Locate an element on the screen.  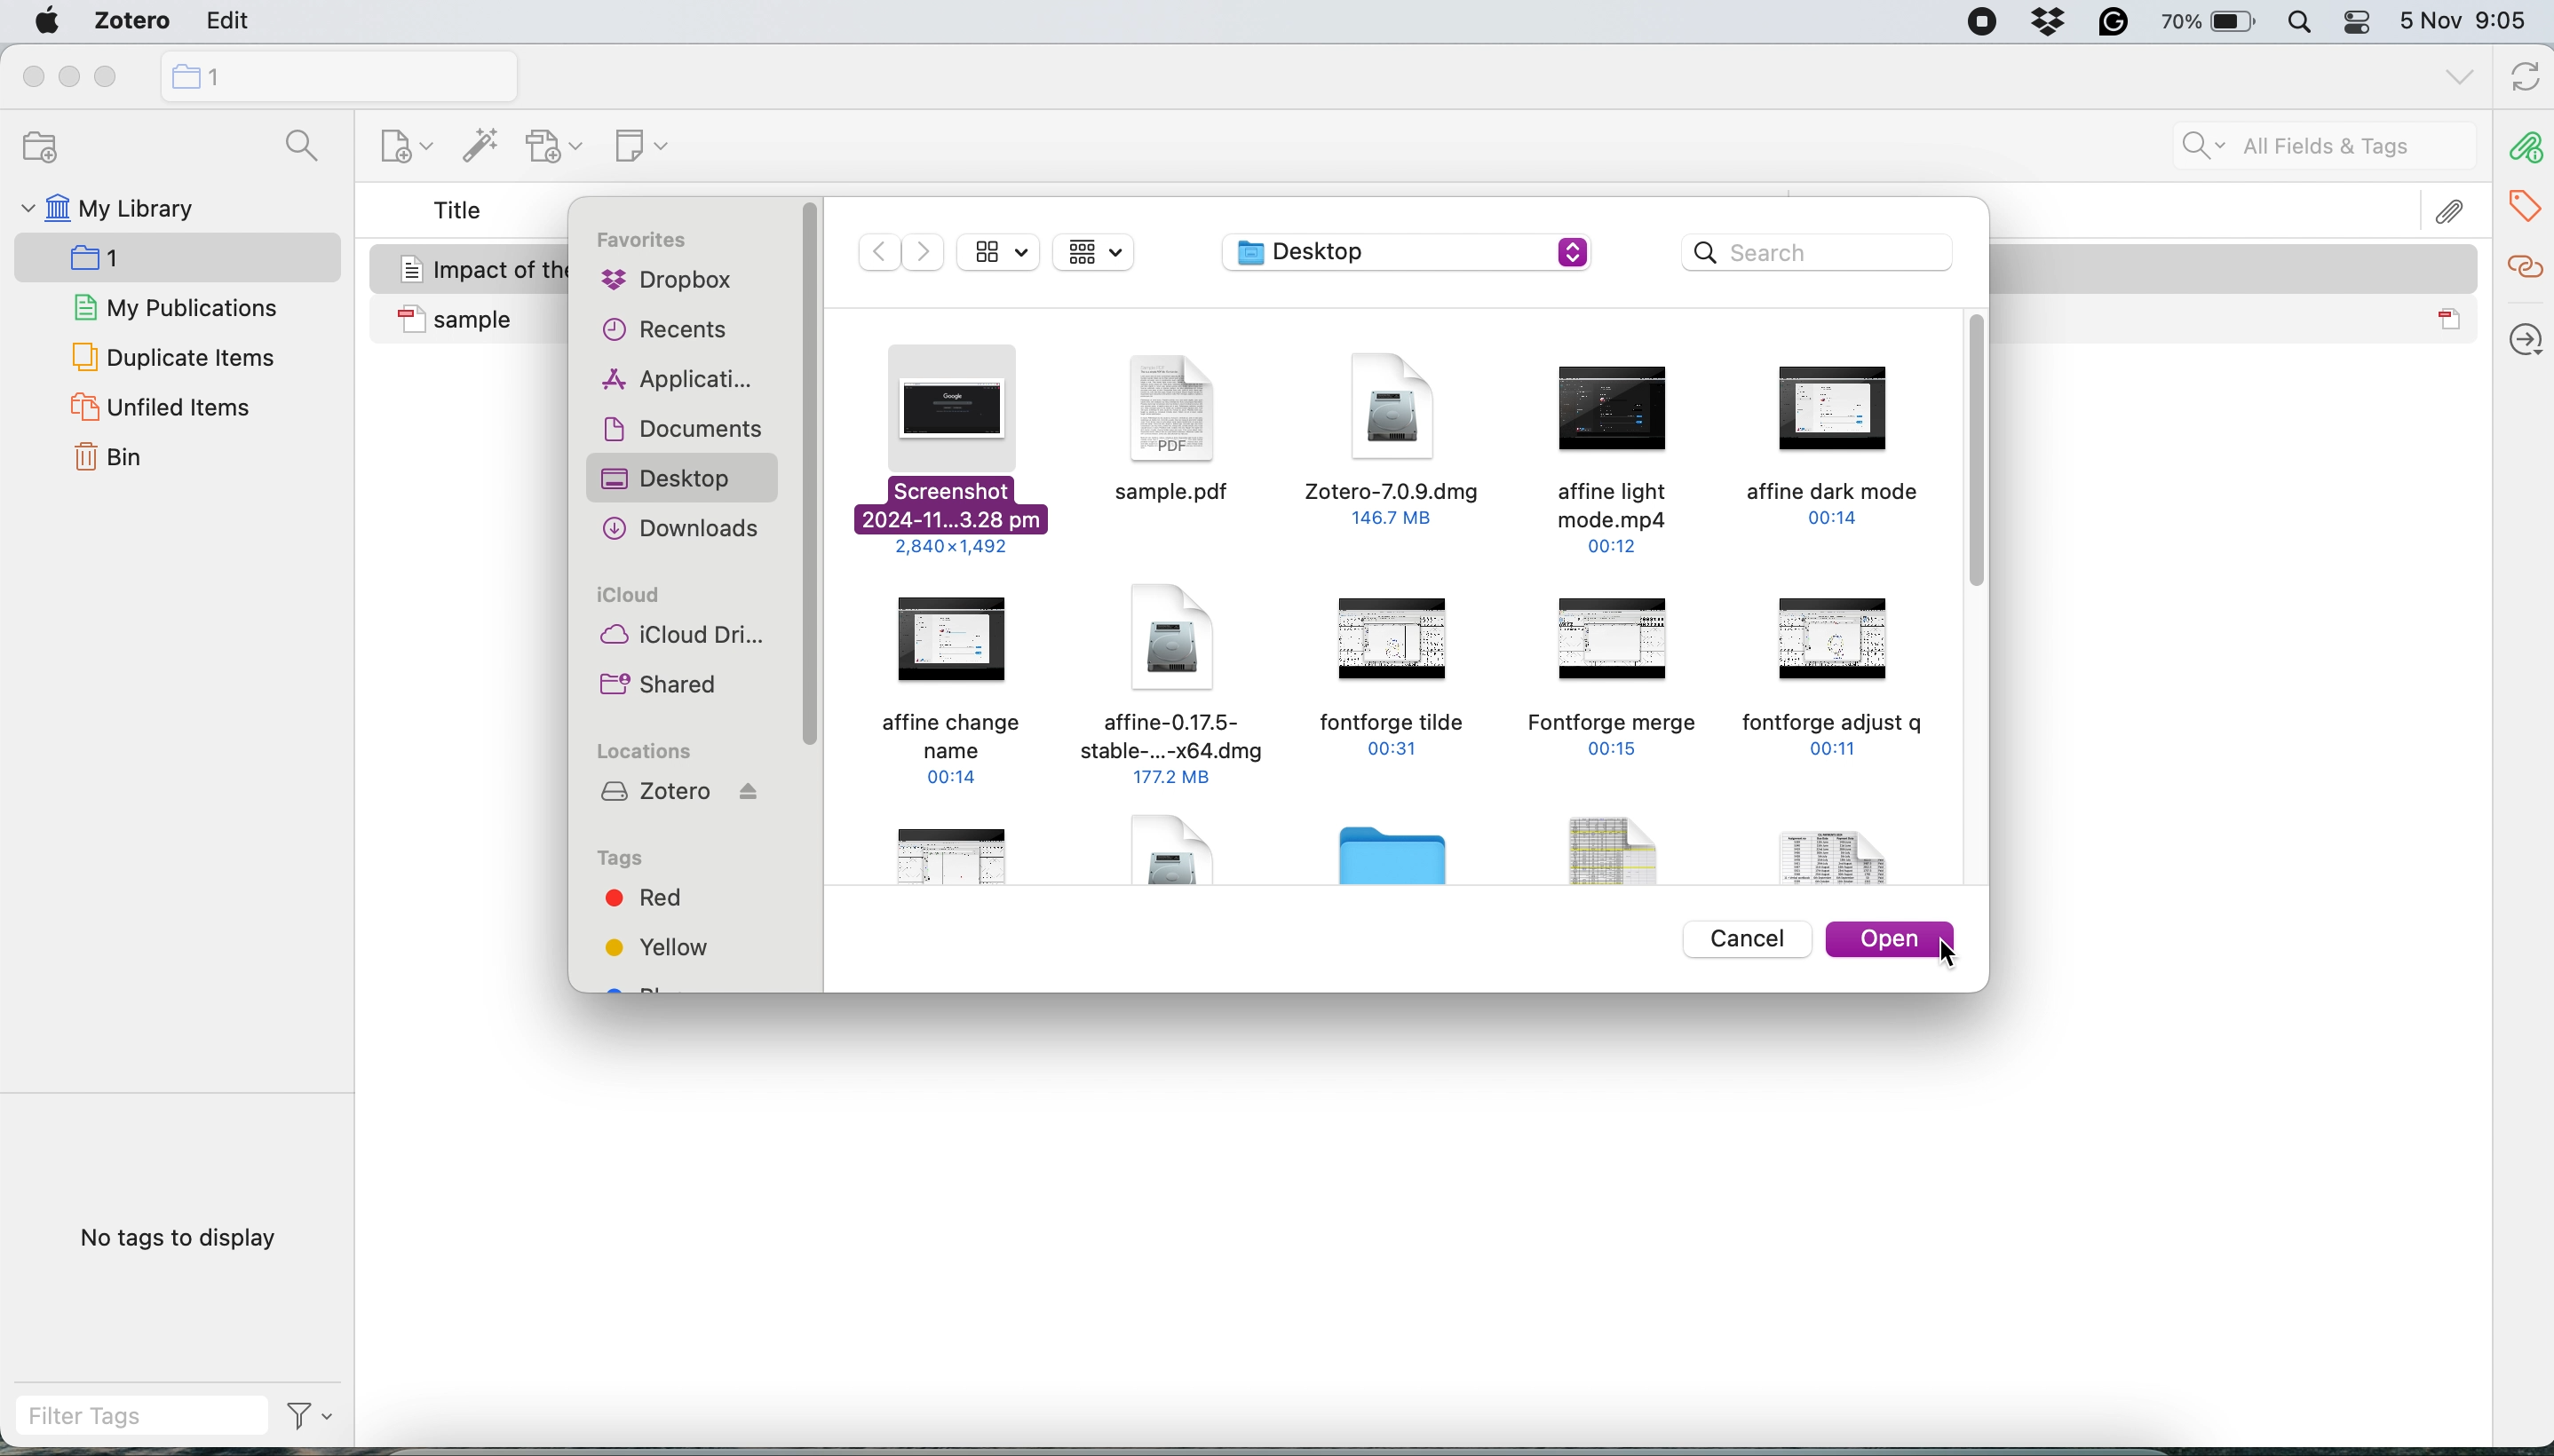
title is located at coordinates (459, 212).